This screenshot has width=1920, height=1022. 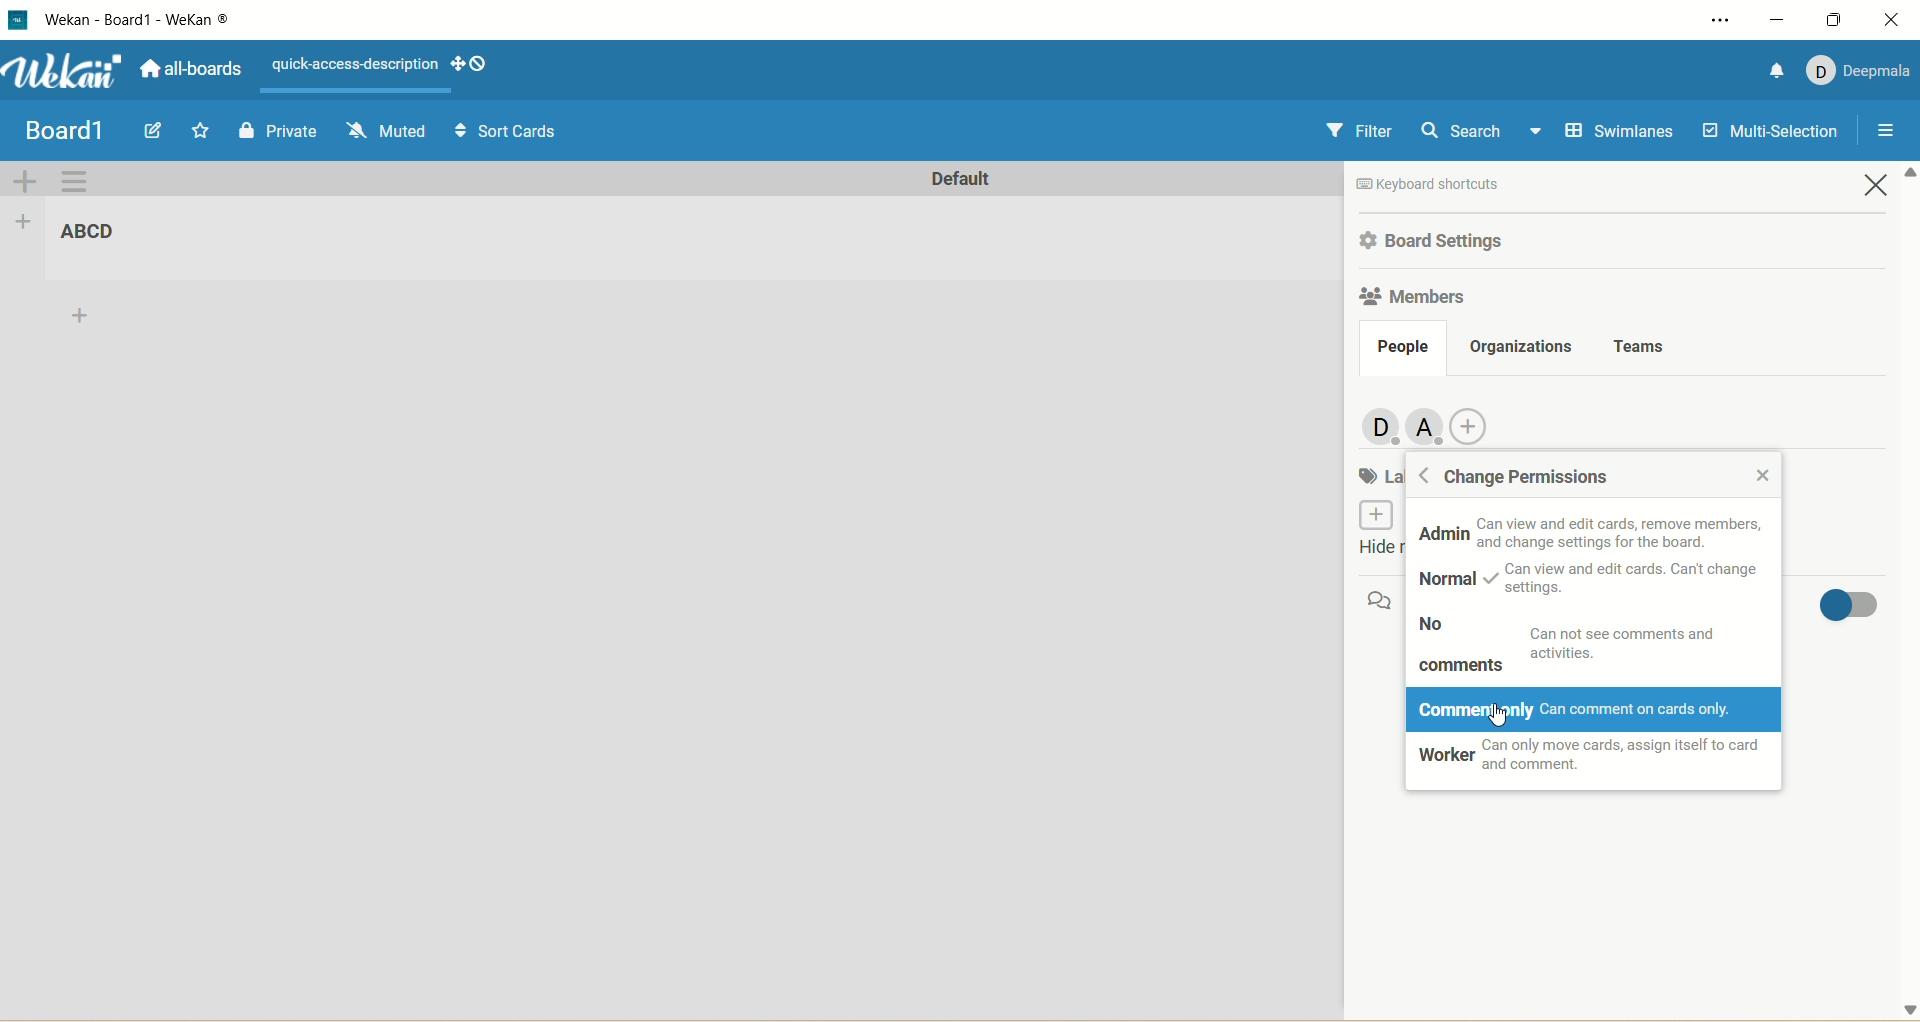 What do you see at coordinates (1412, 299) in the screenshot?
I see `members` at bounding box center [1412, 299].